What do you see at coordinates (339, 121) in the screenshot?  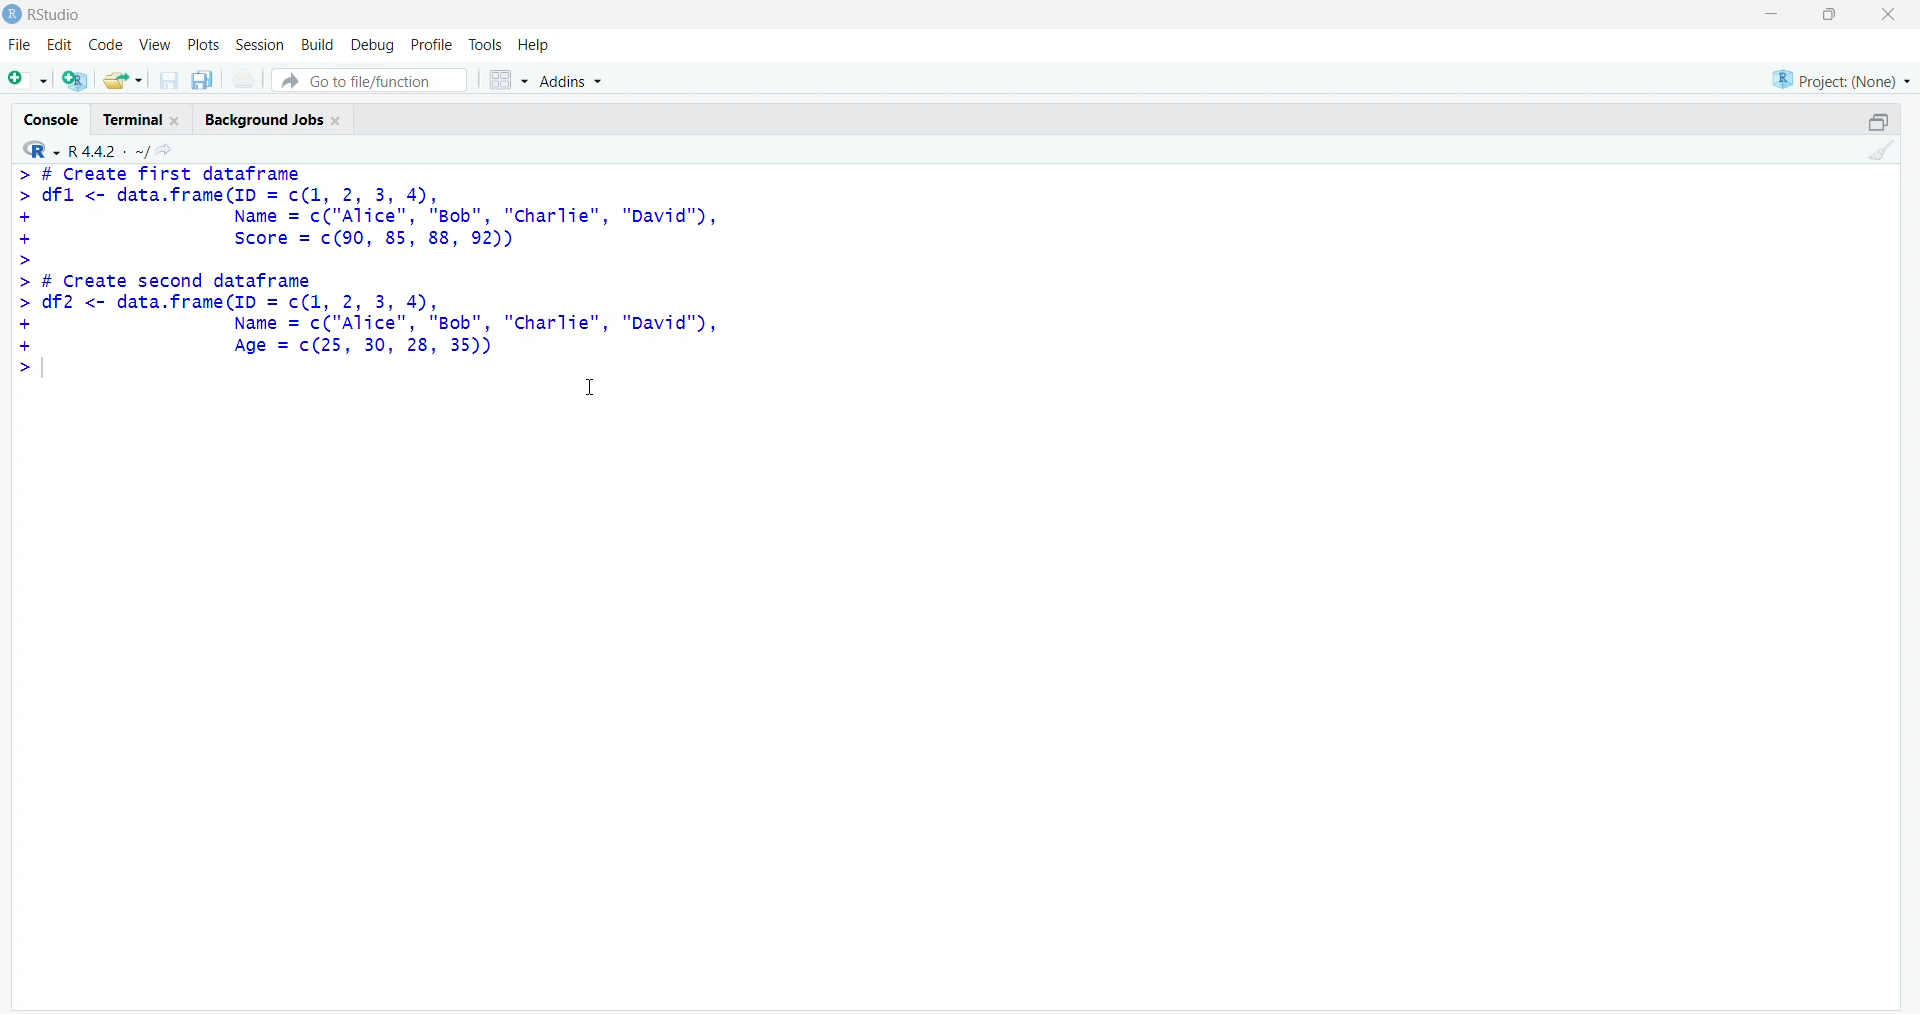 I see `close` at bounding box center [339, 121].